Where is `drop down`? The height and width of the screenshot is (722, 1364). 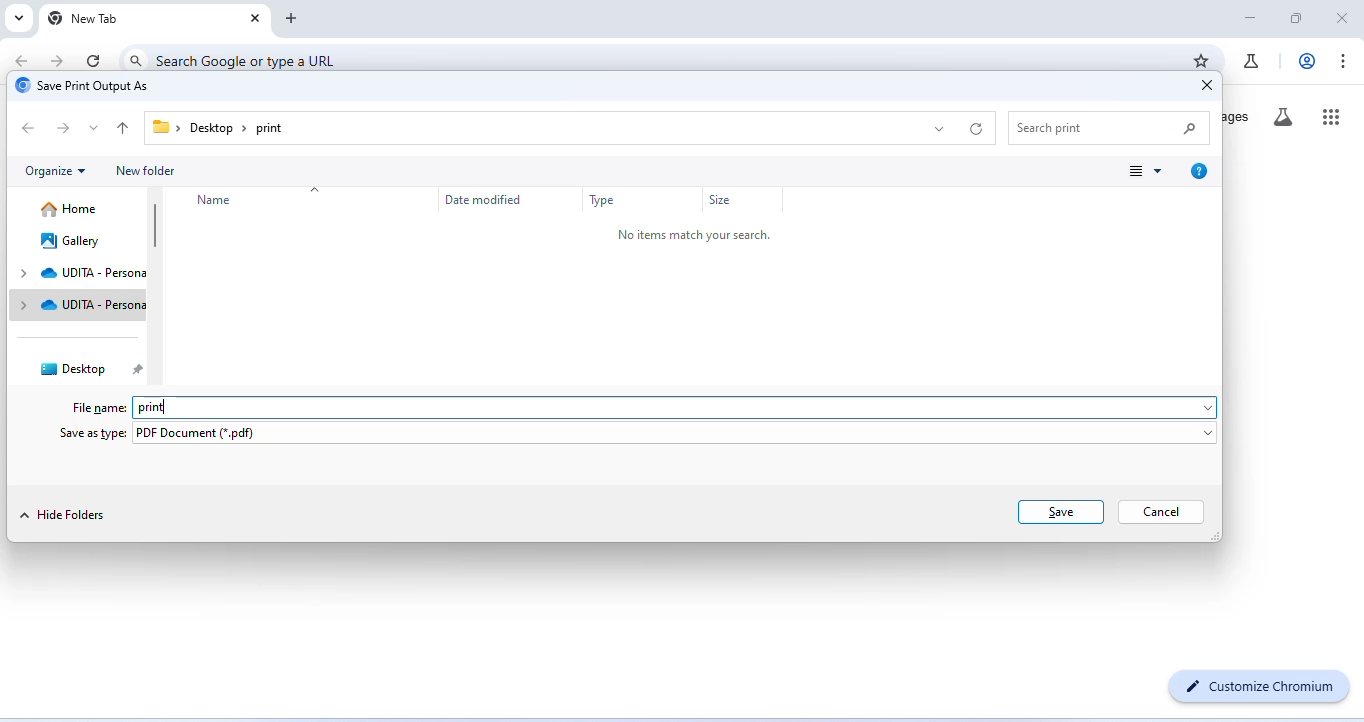
drop down is located at coordinates (95, 127).